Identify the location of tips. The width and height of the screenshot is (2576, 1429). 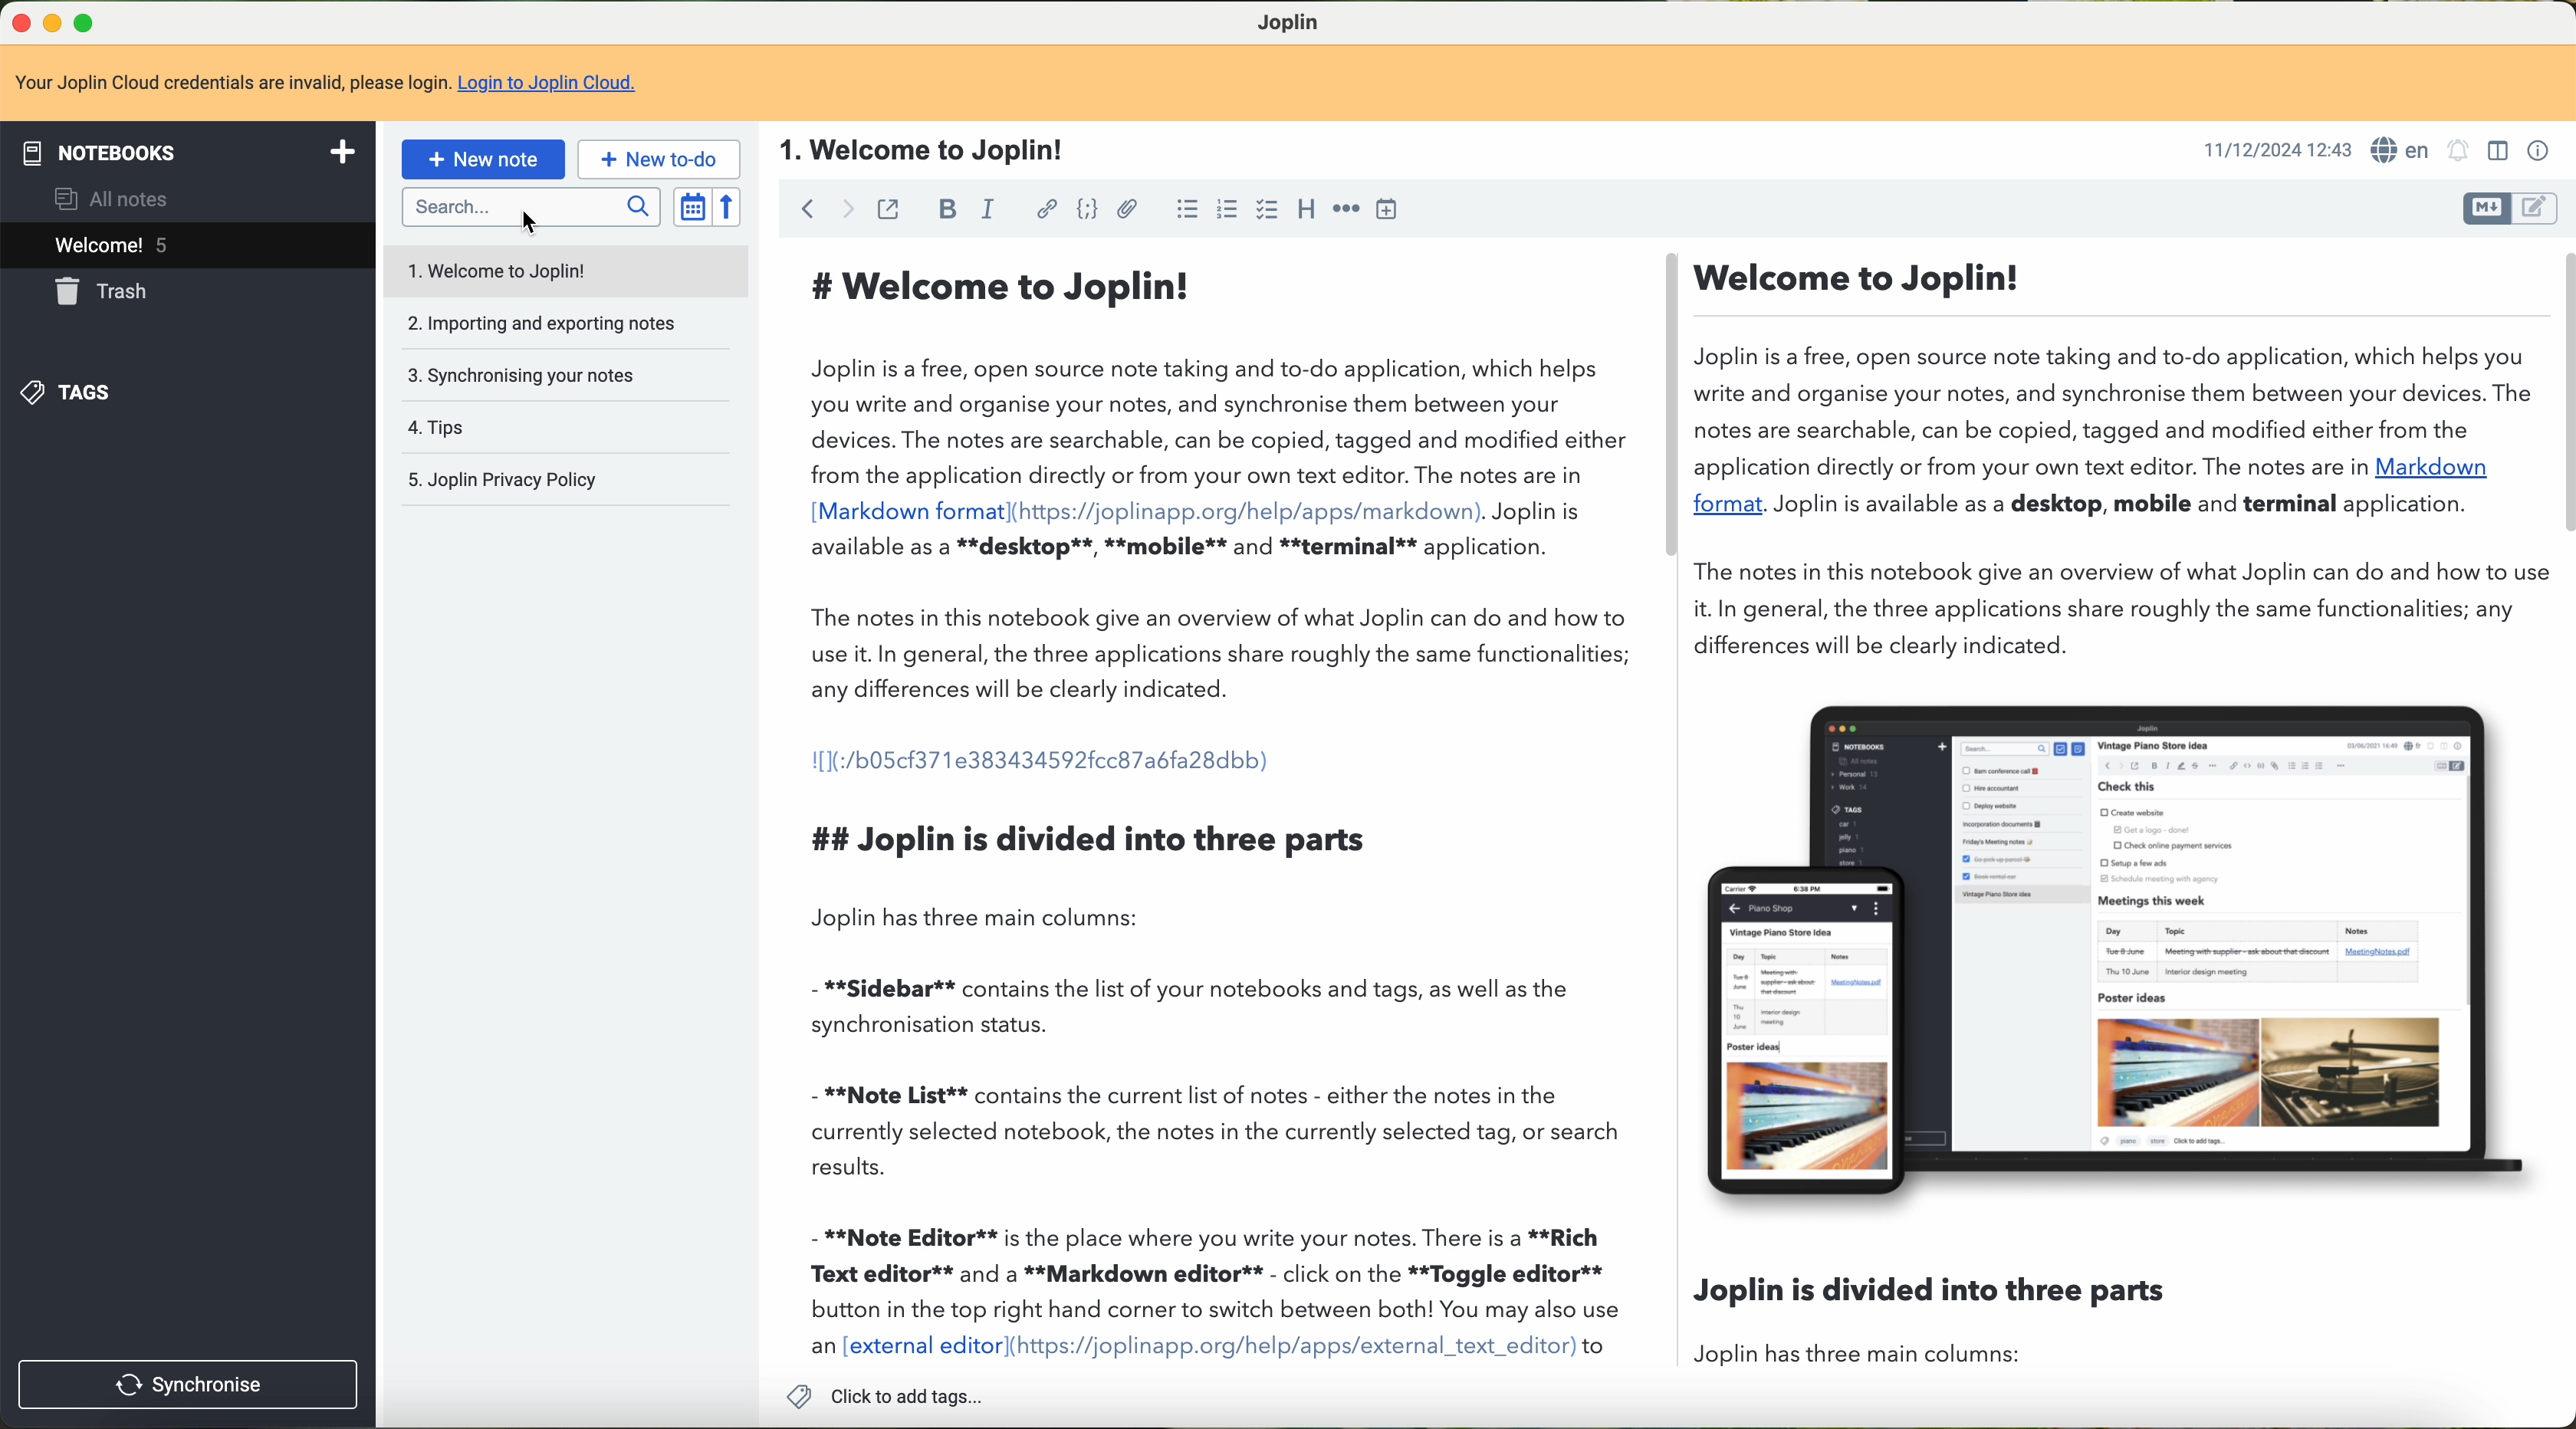
(565, 429).